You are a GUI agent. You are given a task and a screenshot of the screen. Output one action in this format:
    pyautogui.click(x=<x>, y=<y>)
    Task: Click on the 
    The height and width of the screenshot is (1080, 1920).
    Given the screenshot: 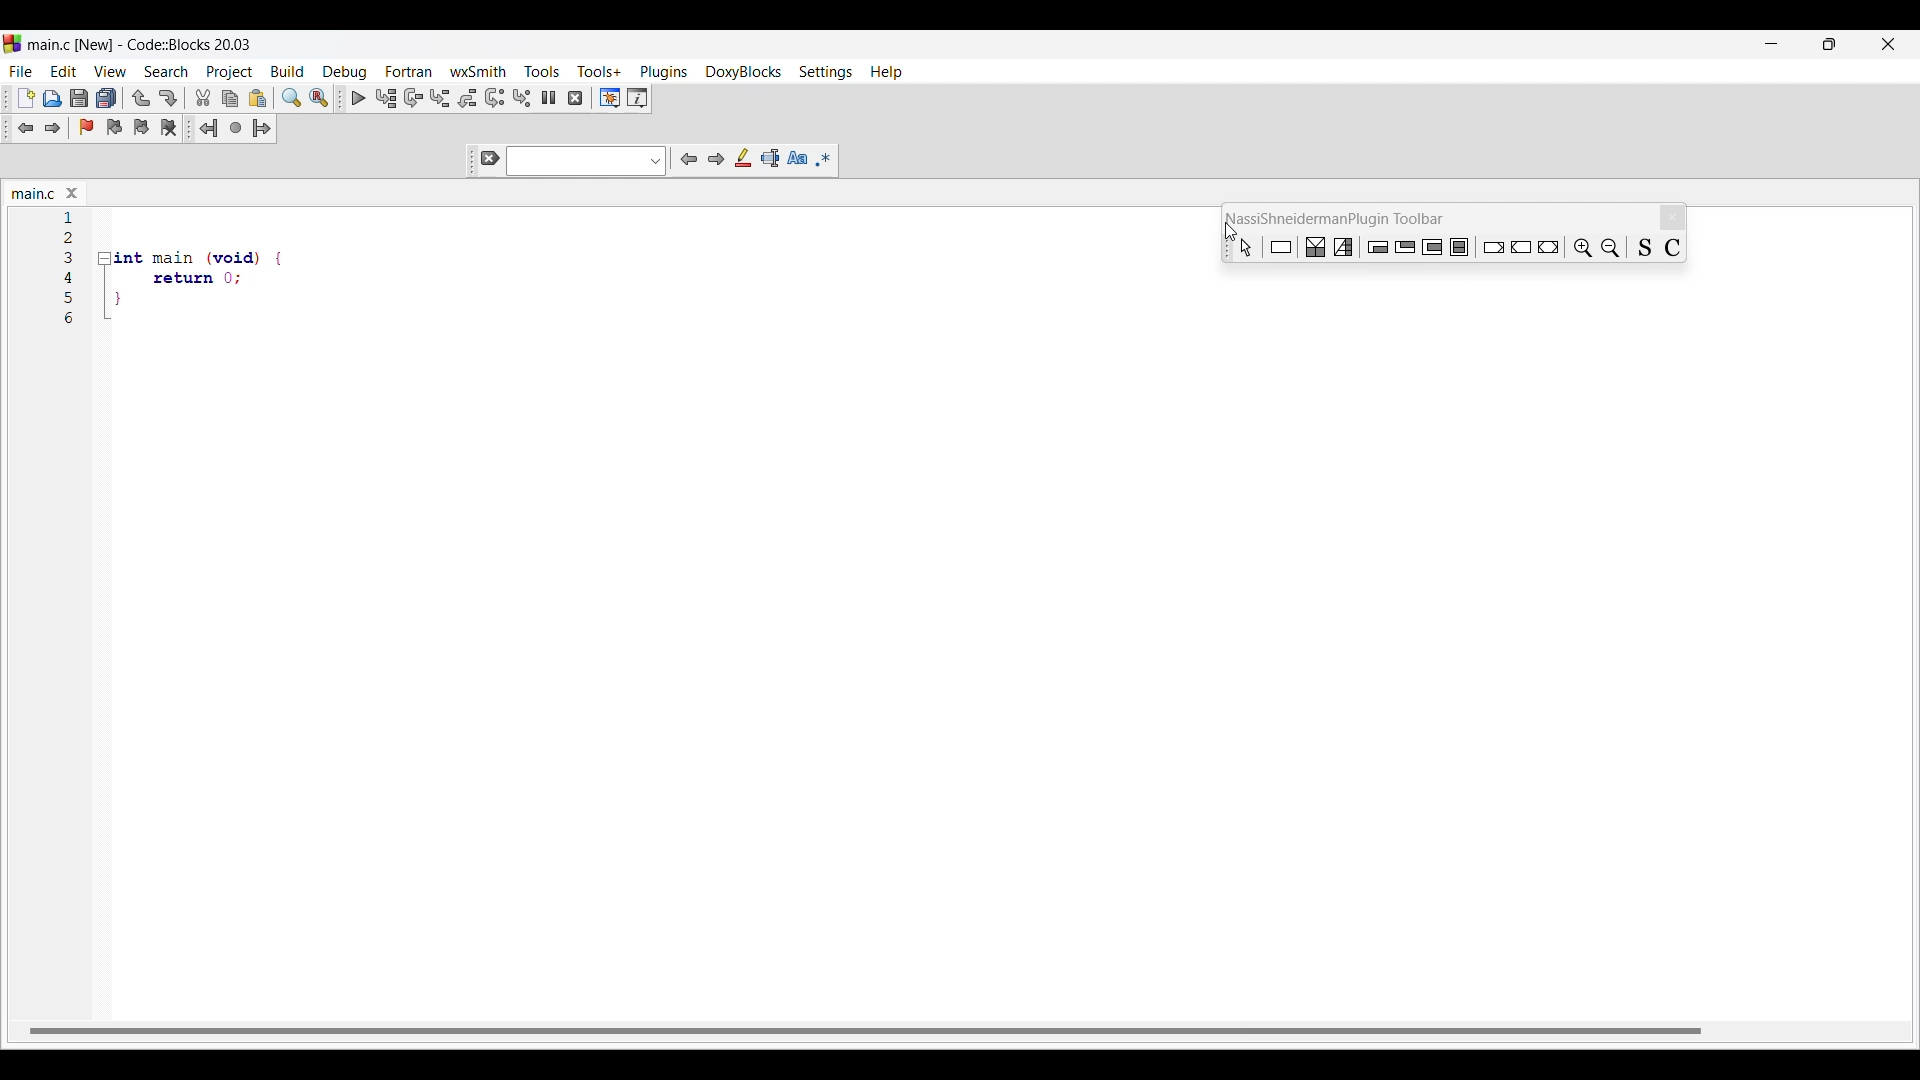 What is the action you would take?
    pyautogui.click(x=1283, y=247)
    